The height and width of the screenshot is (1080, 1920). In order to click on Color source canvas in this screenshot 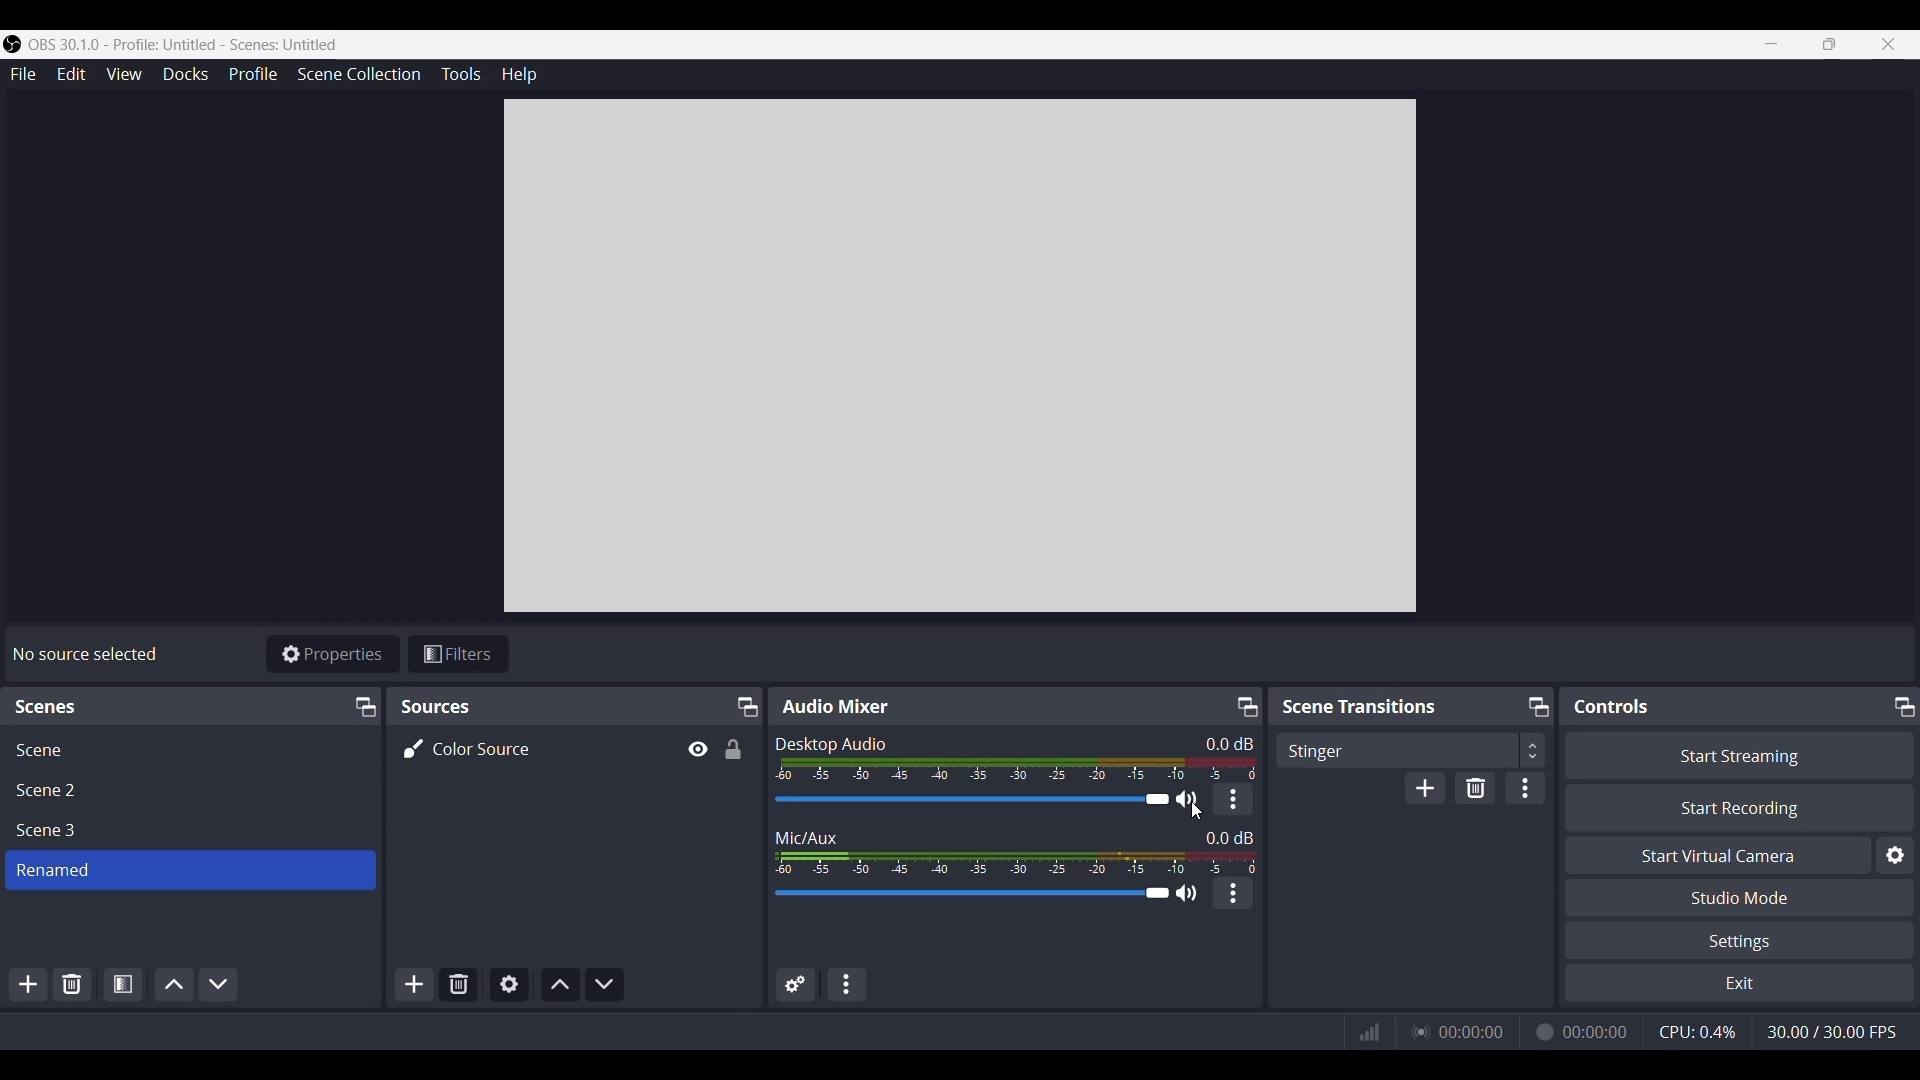, I will do `click(960, 356)`.